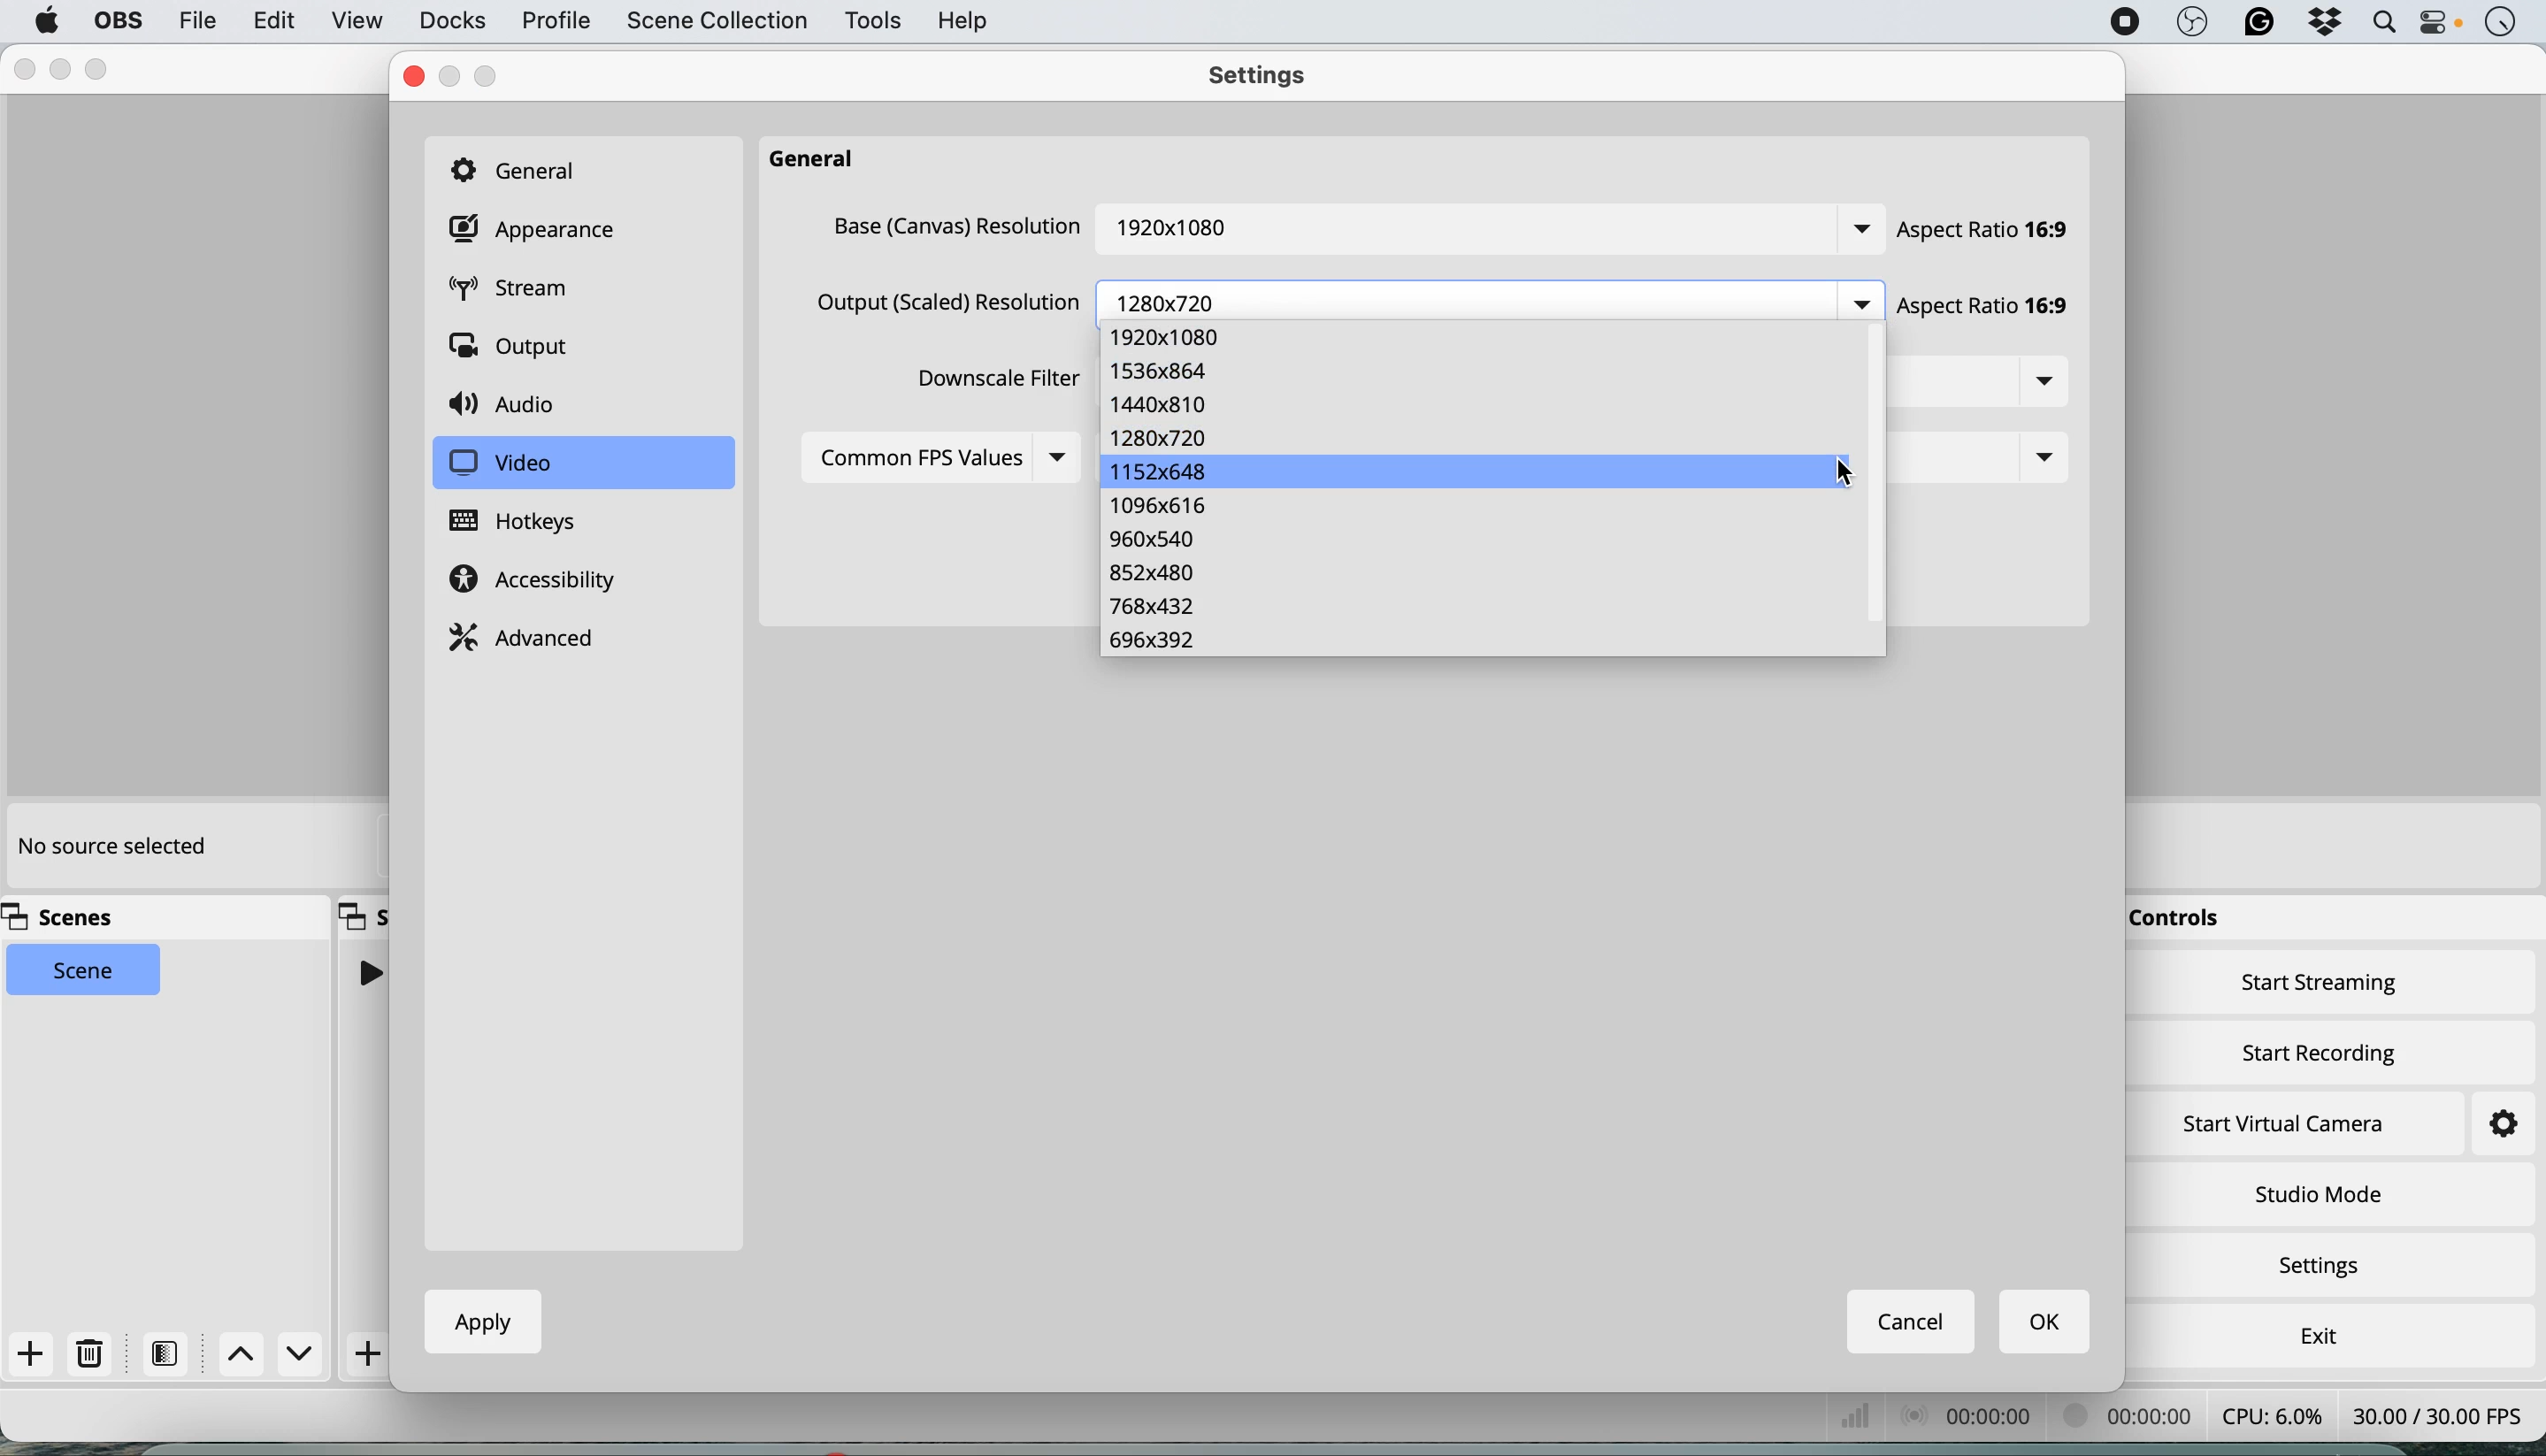 The image size is (2546, 1456). I want to click on Output (Scaled) Resolution, so click(940, 303).